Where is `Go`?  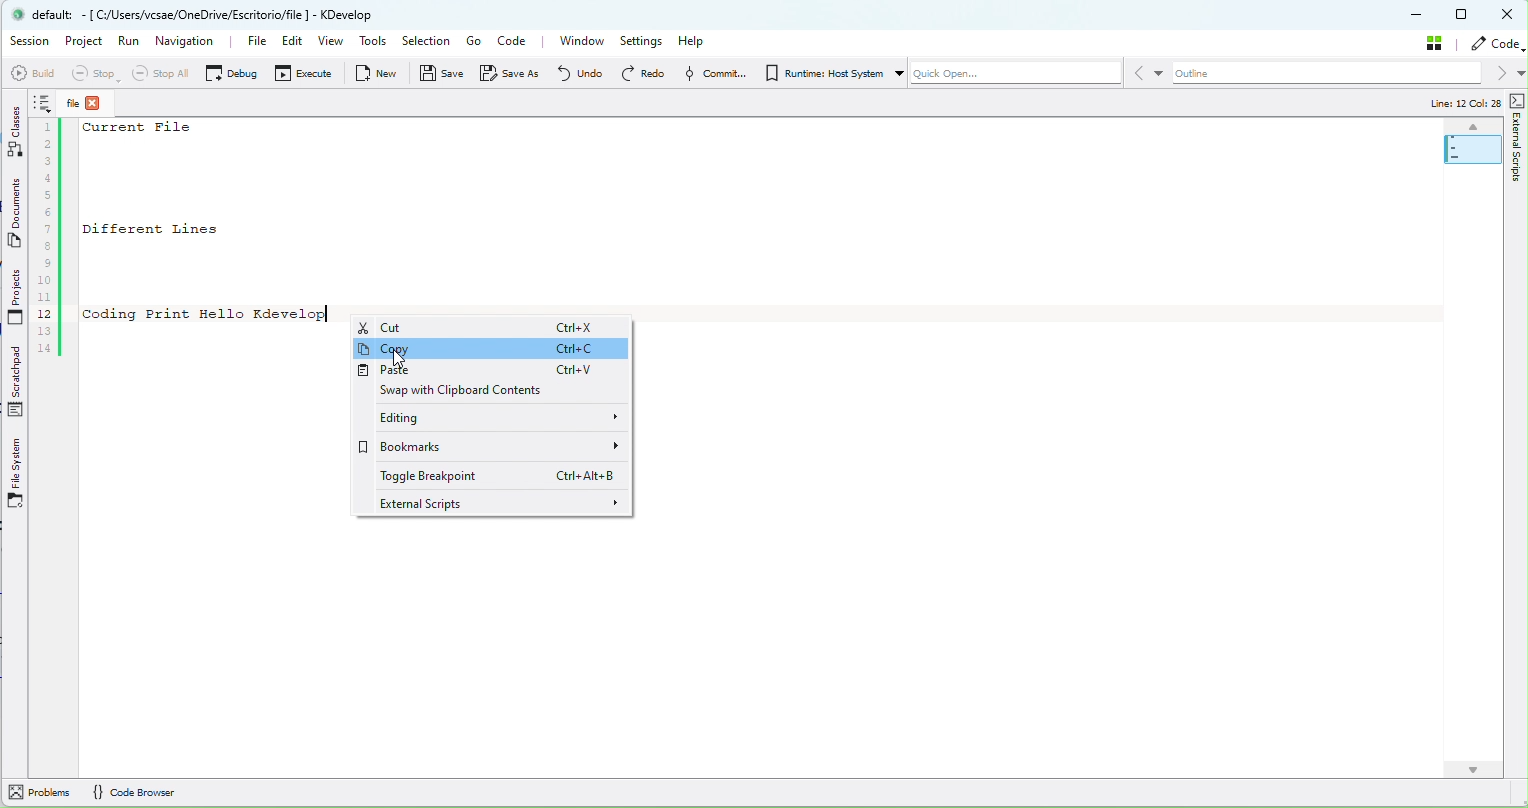 Go is located at coordinates (473, 41).